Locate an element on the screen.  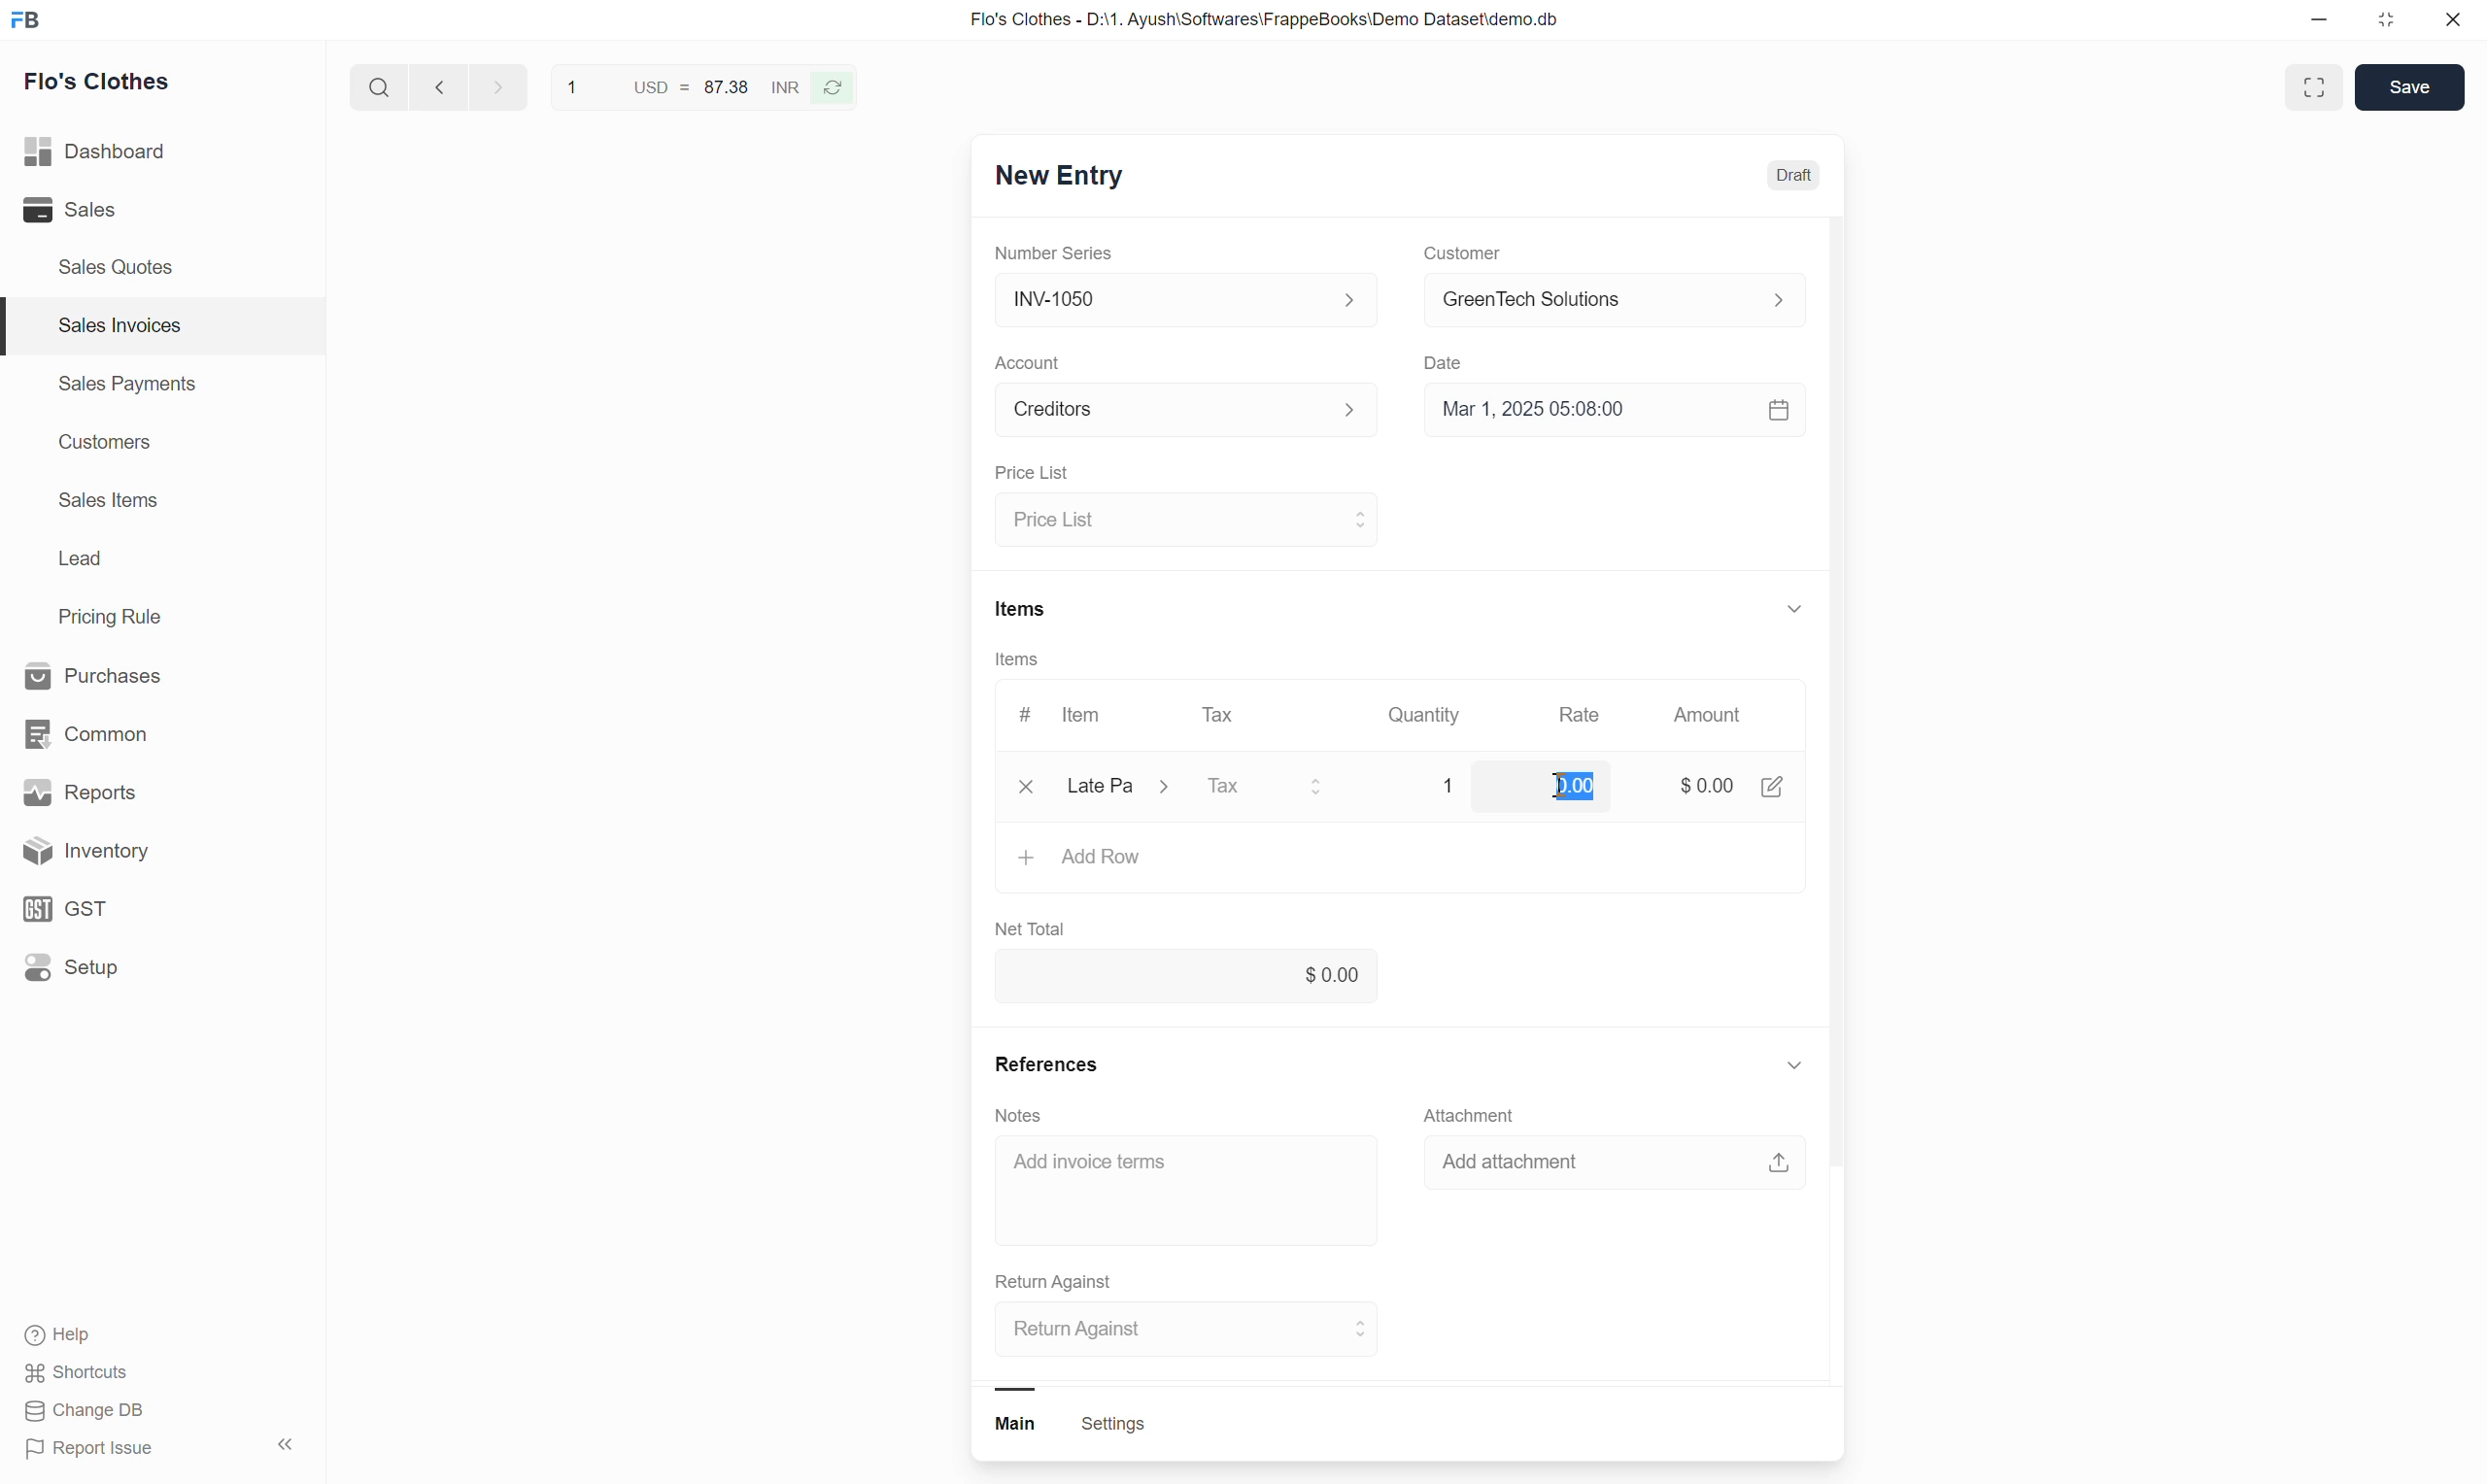
net total input box is located at coordinates (1379, 974).